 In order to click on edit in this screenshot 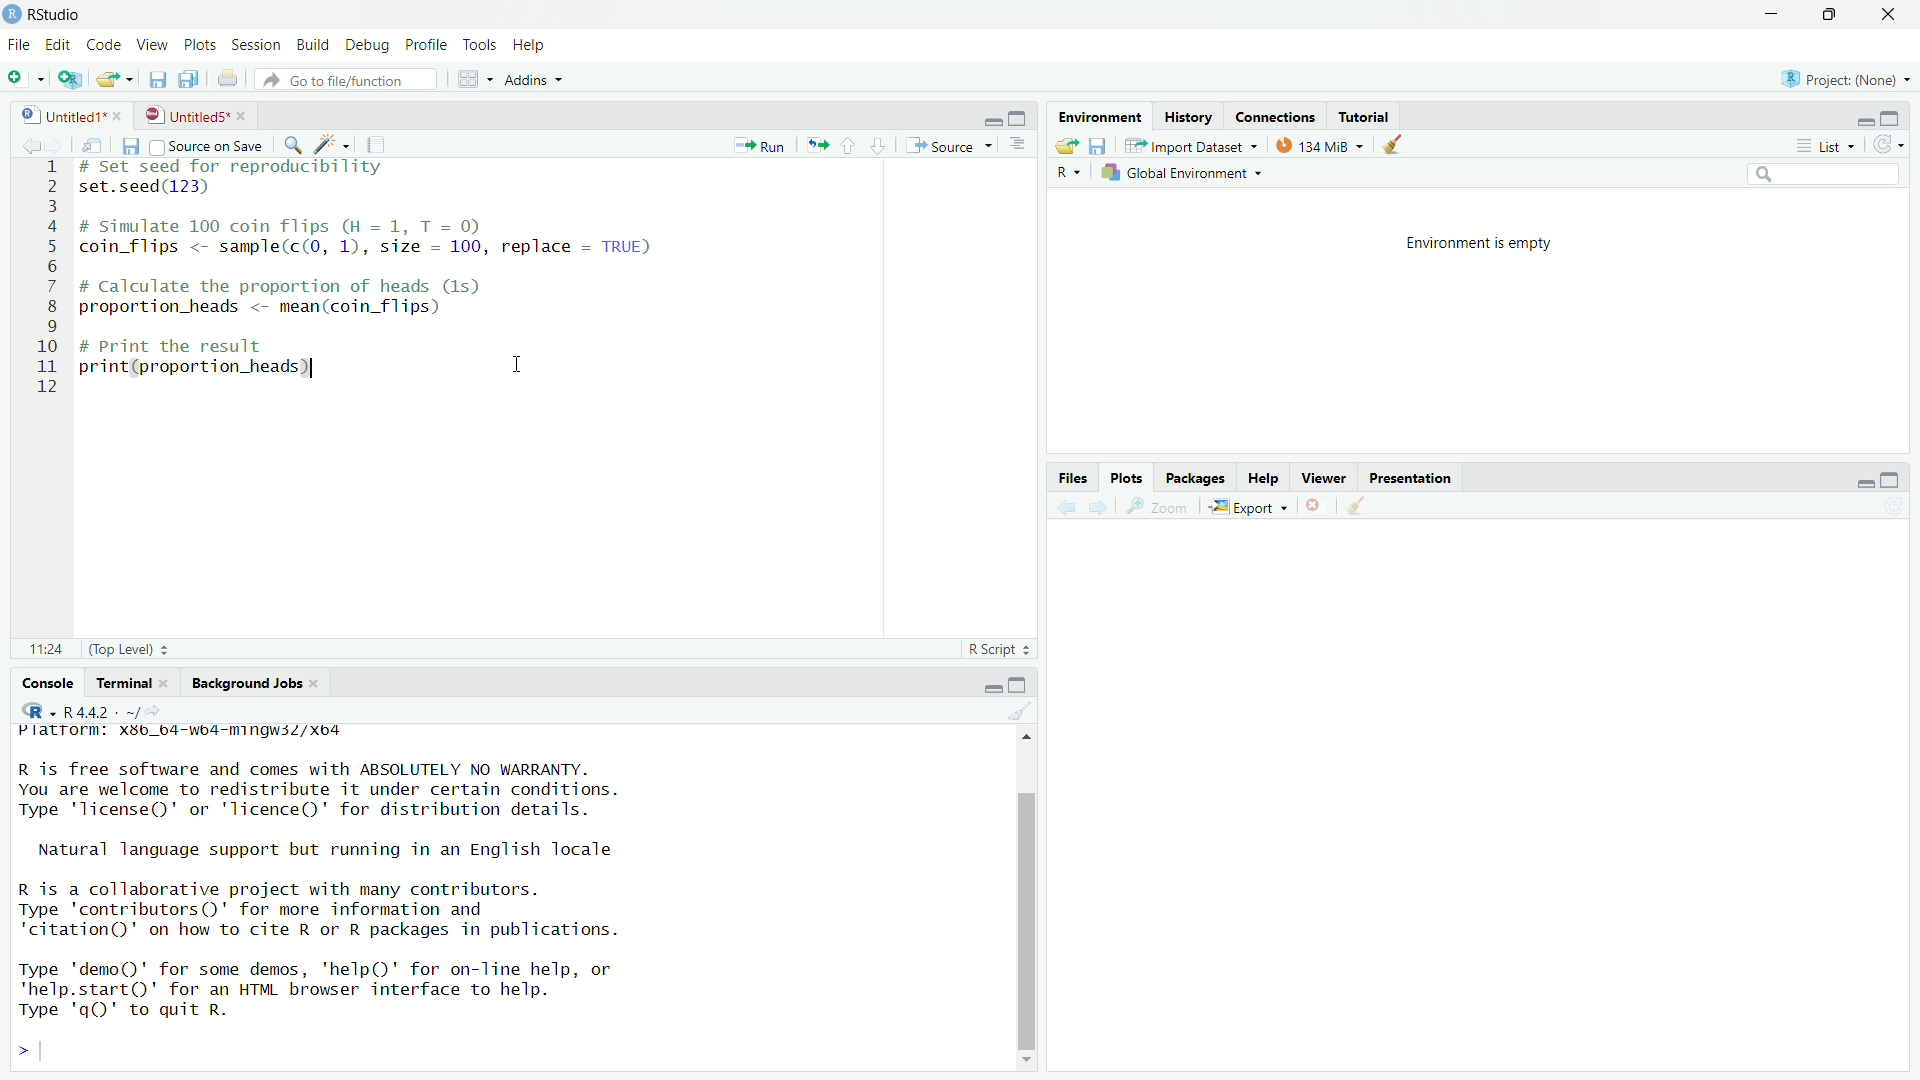, I will do `click(59, 43)`.